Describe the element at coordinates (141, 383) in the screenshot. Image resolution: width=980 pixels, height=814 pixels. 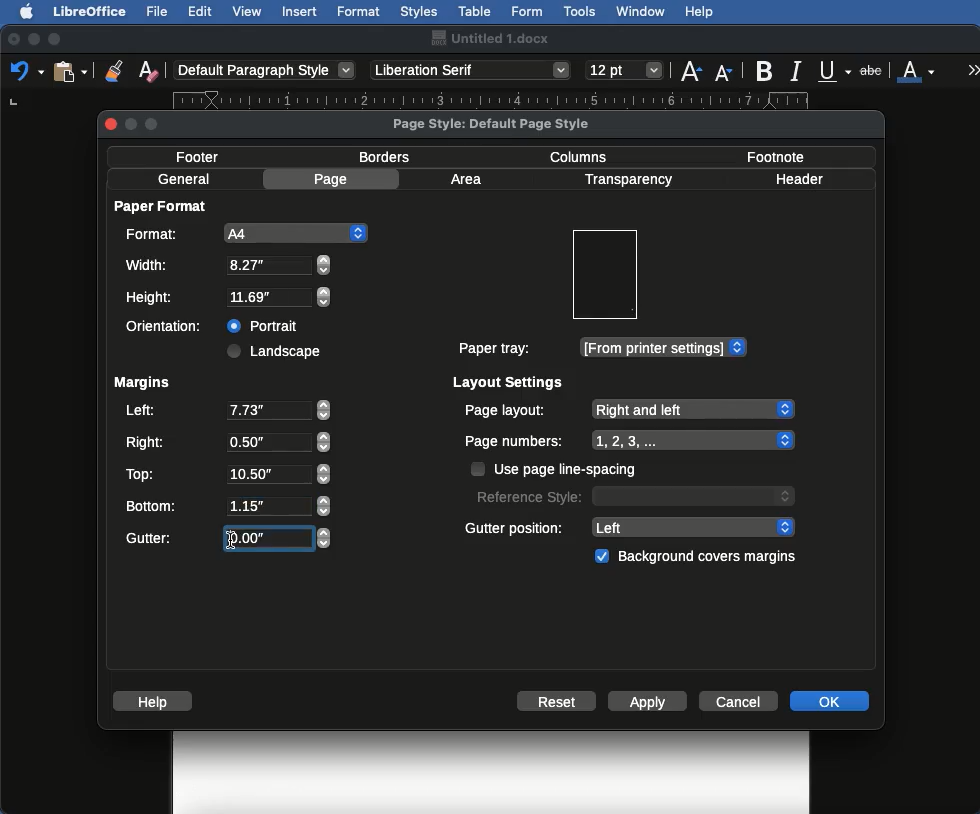
I see `Margins` at that location.